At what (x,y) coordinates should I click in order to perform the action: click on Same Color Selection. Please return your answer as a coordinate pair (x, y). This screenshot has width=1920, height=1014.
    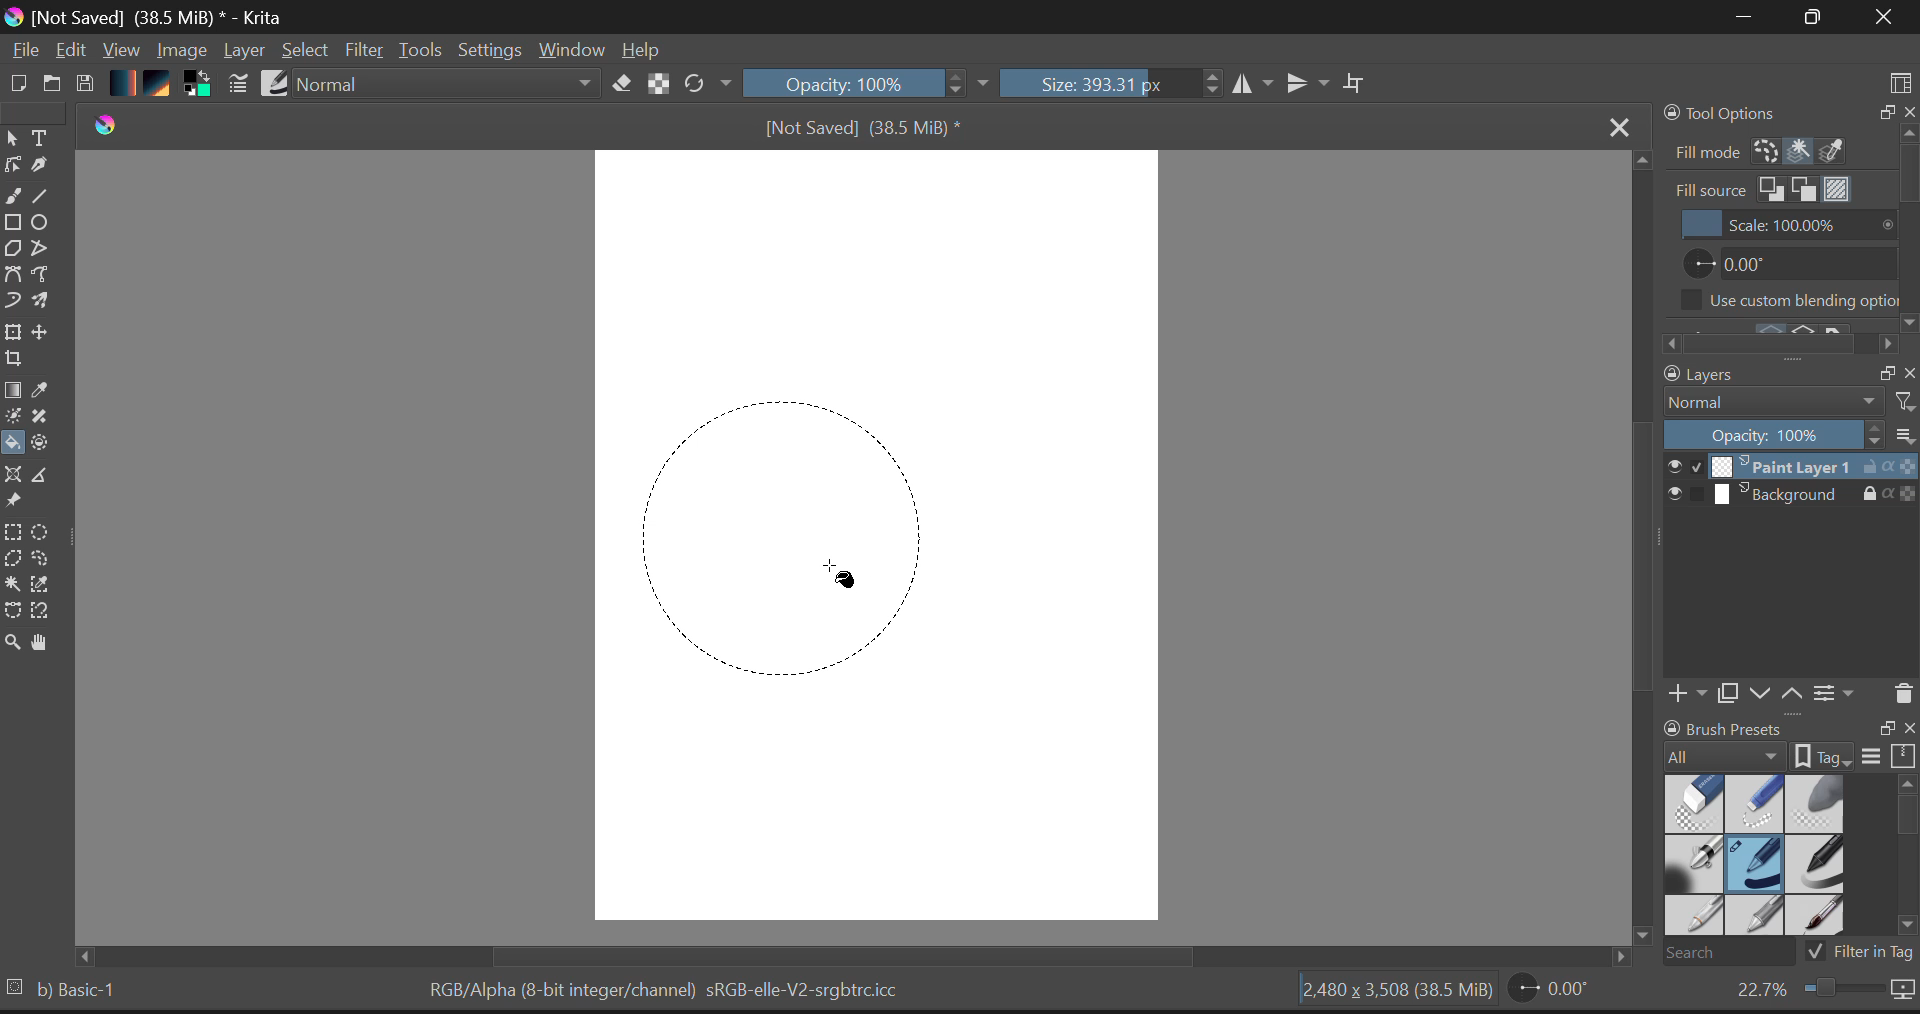
    Looking at the image, I should click on (47, 587).